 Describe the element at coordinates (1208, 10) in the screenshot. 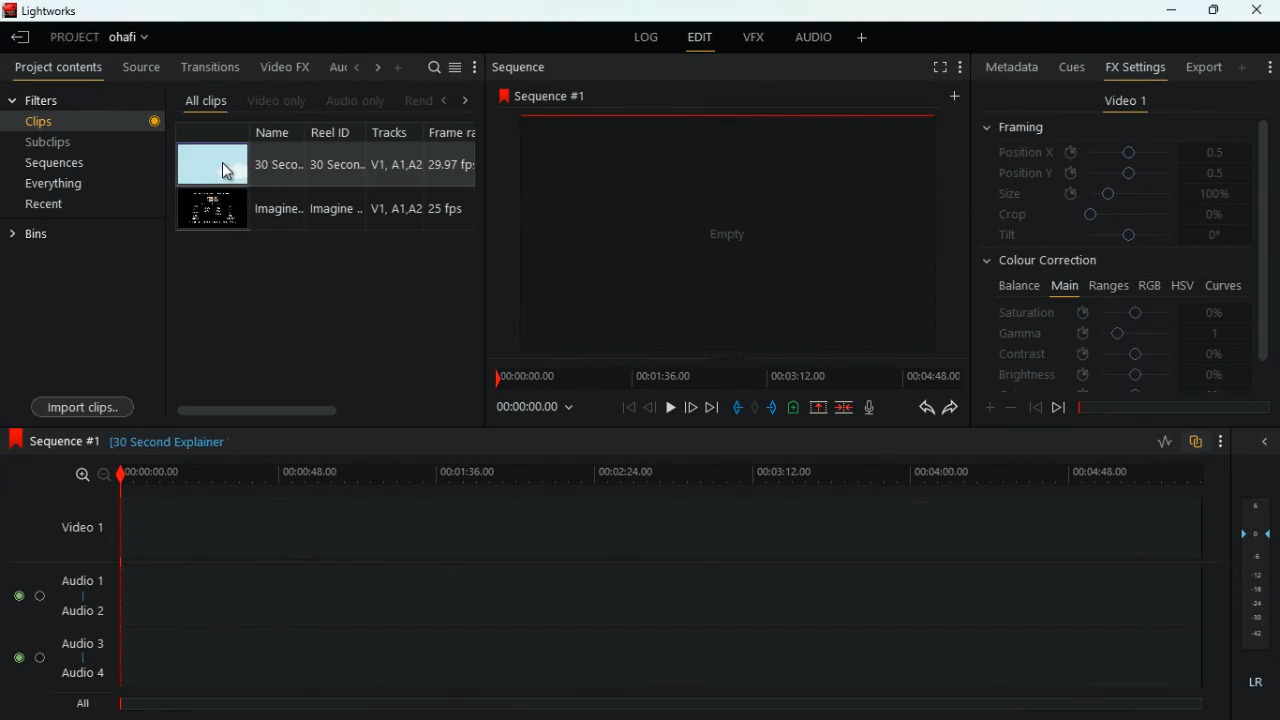

I see `maximize` at that location.